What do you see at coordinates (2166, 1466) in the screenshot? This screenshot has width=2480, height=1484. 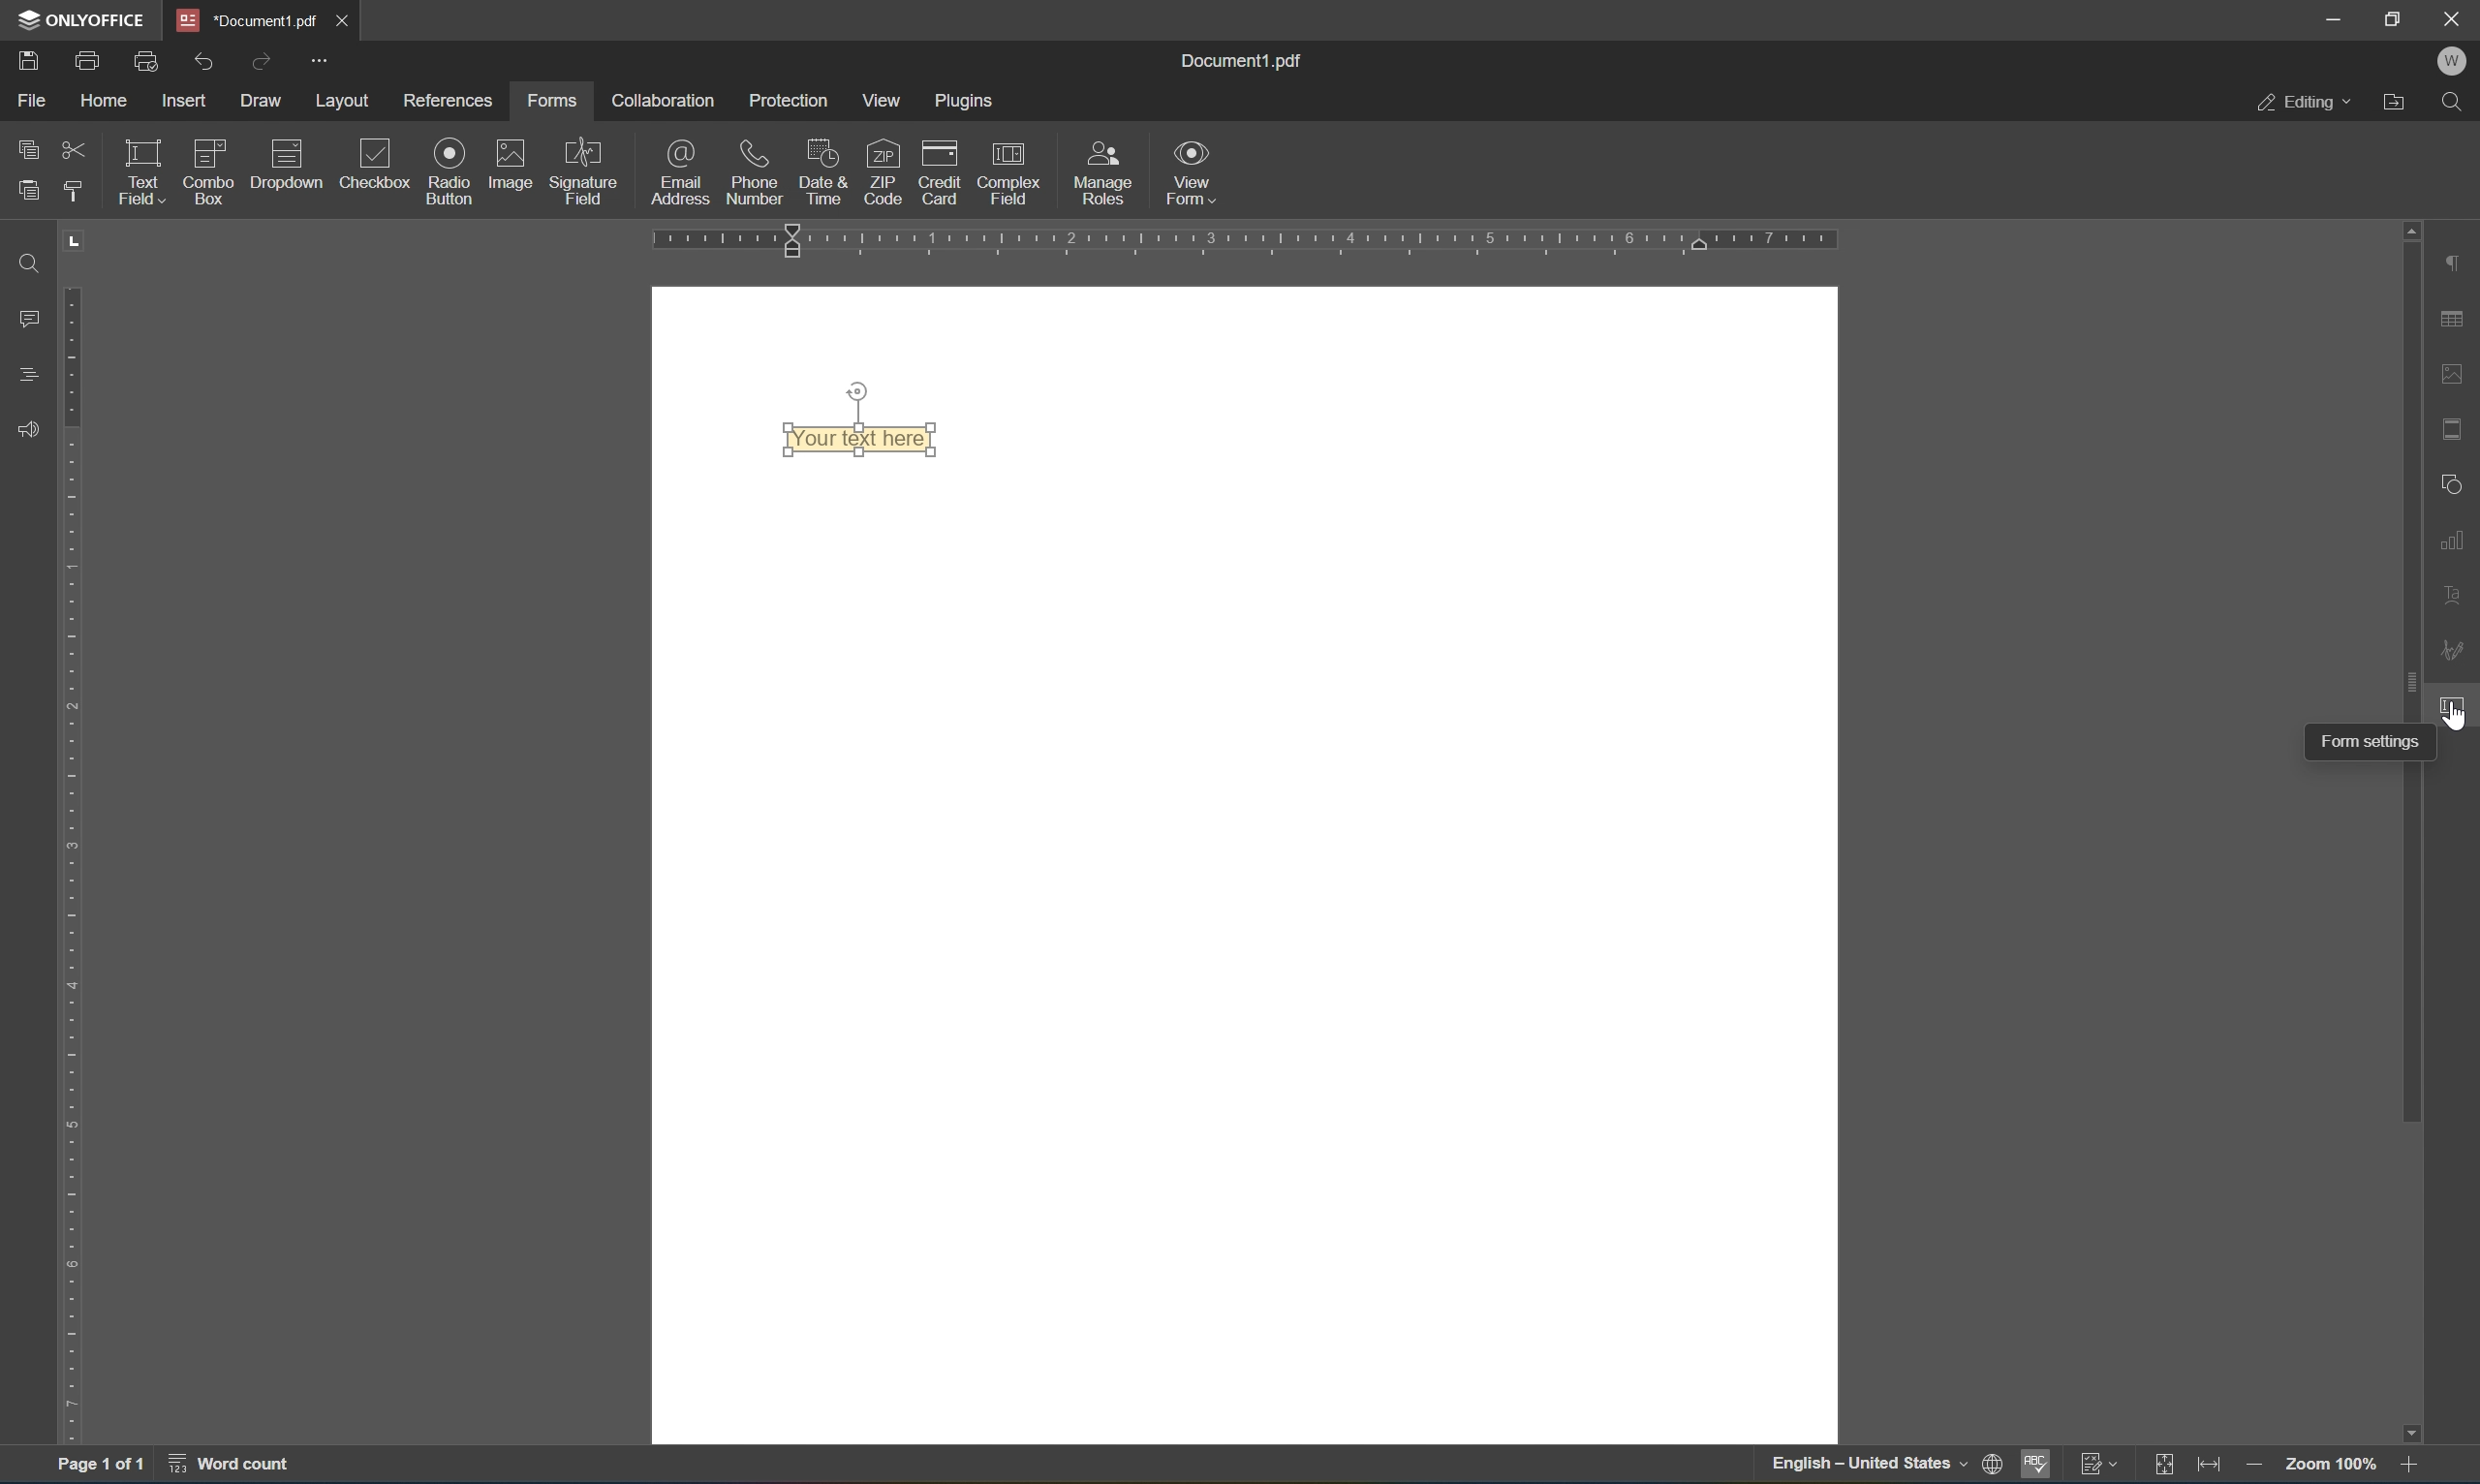 I see `fit to slide` at bounding box center [2166, 1466].